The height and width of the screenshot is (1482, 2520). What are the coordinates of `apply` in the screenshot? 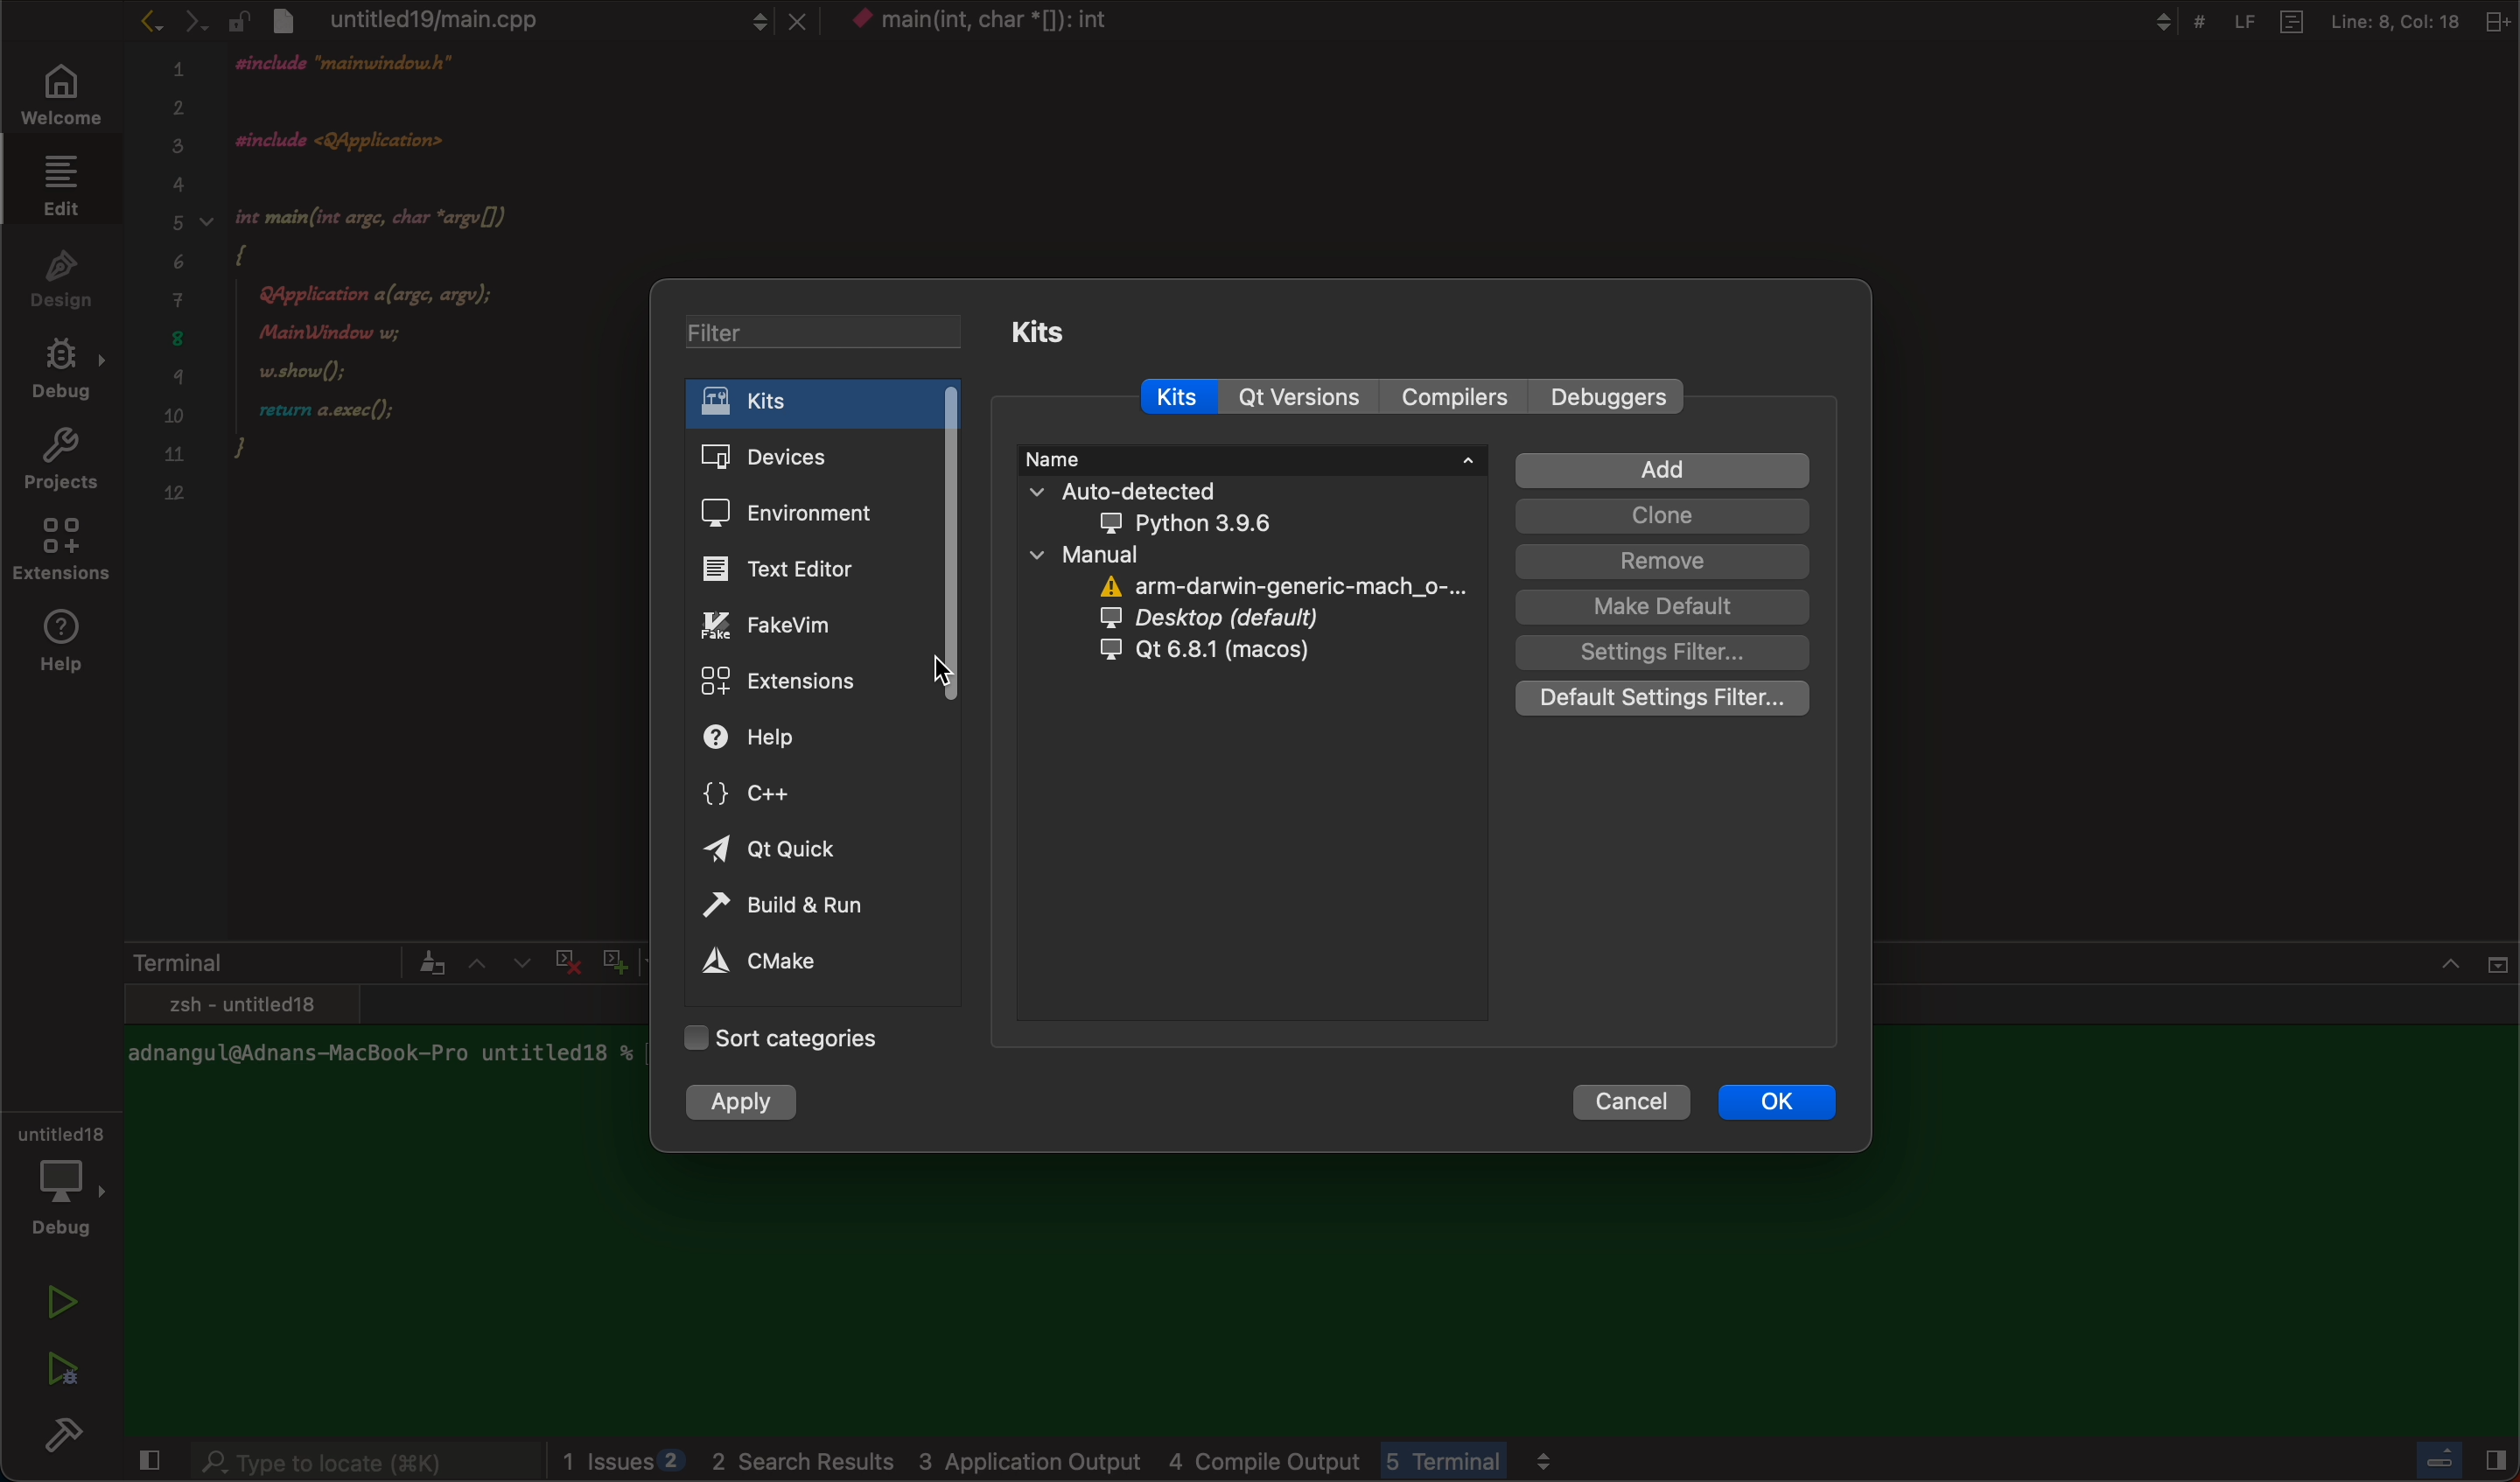 It's located at (747, 1099).